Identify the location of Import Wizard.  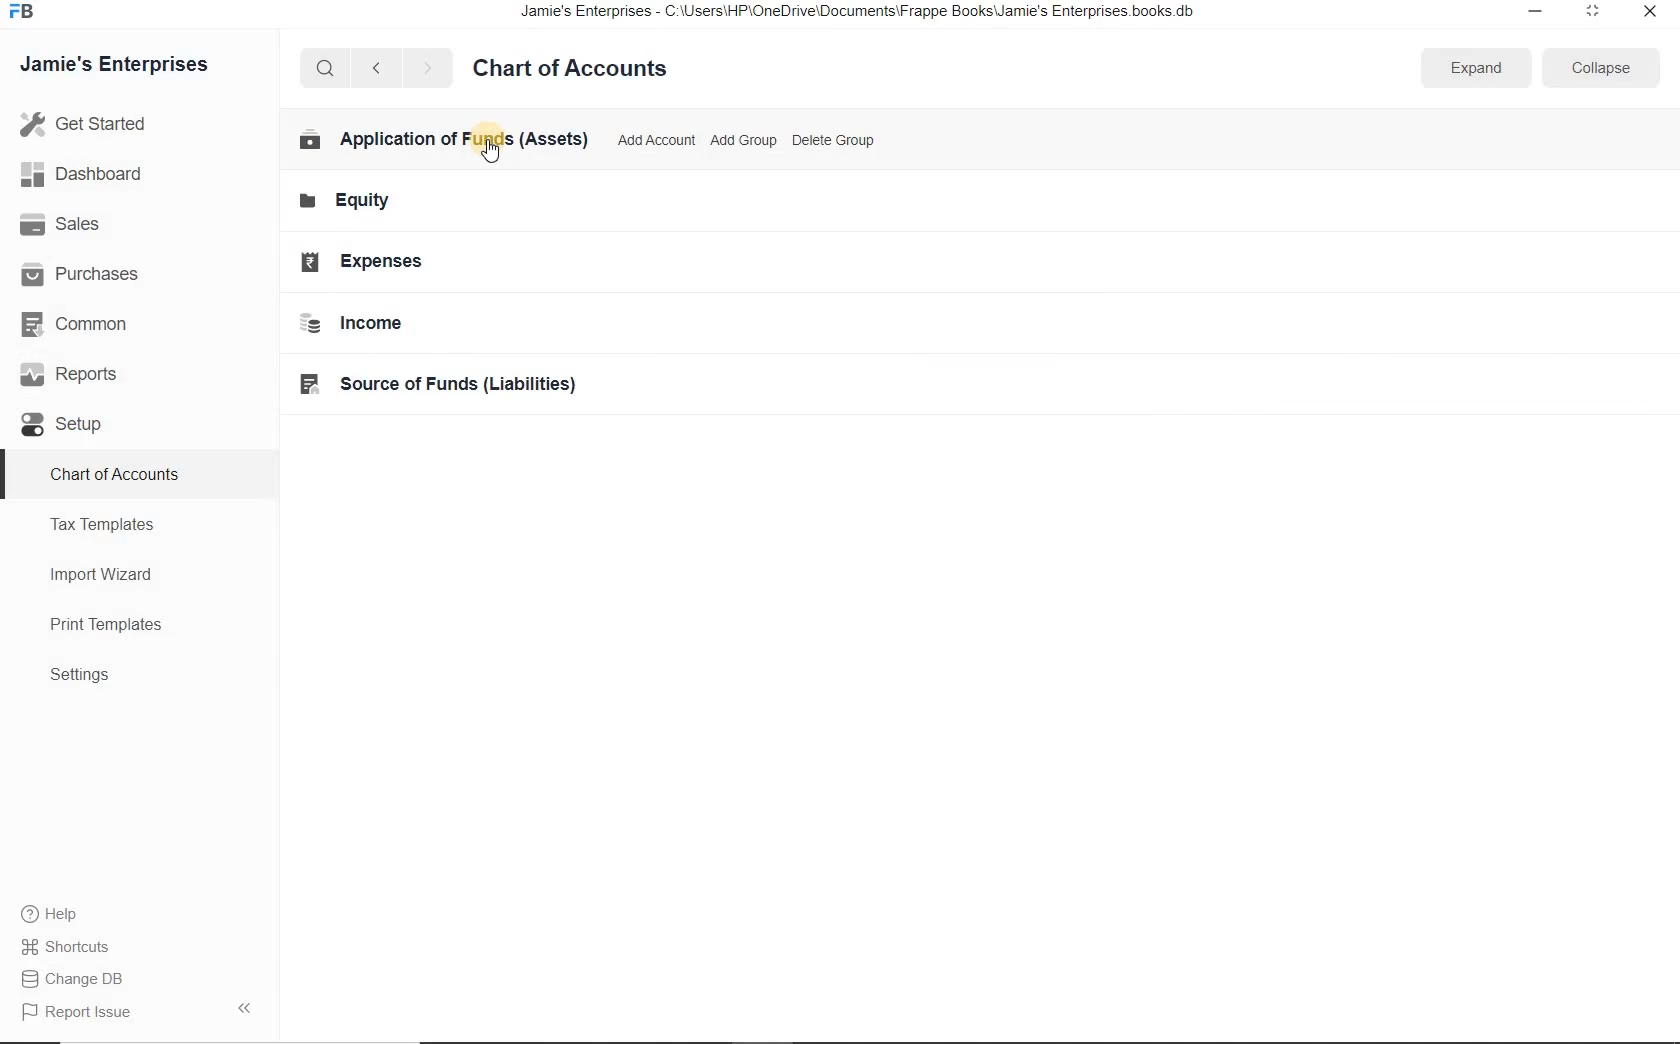
(111, 573).